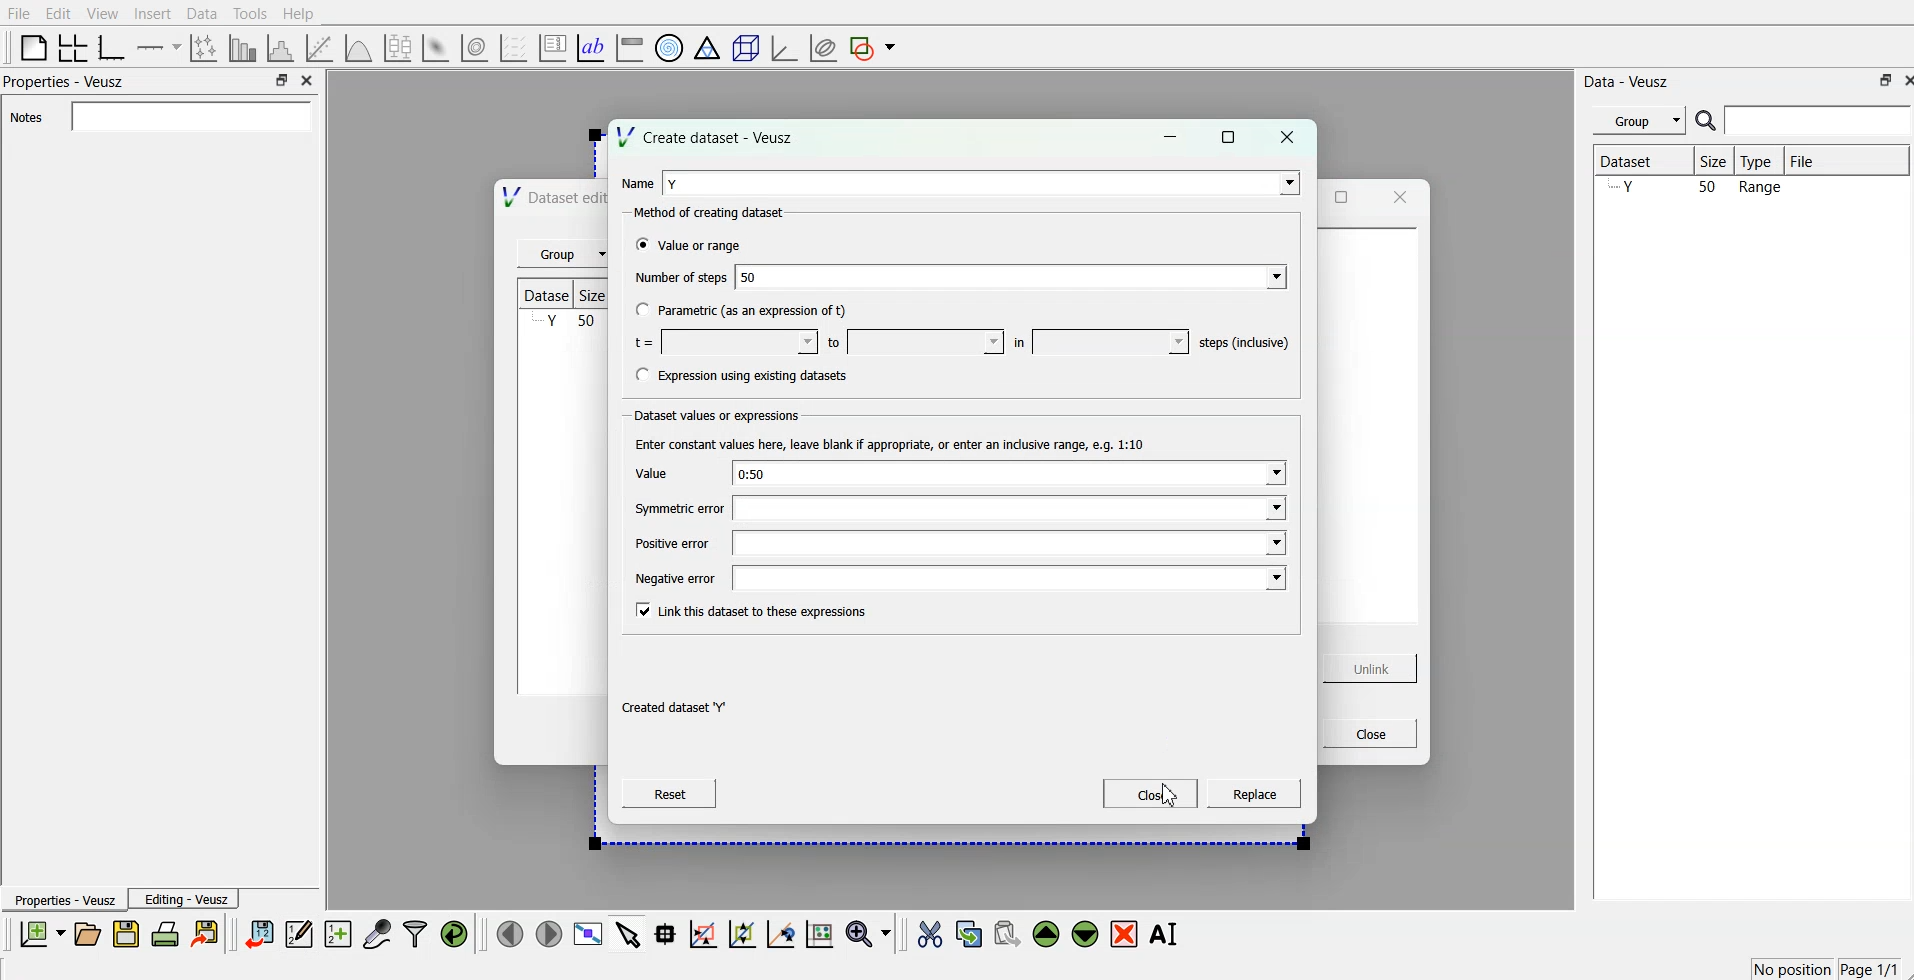  I want to click on min t value field, so click(737, 339).